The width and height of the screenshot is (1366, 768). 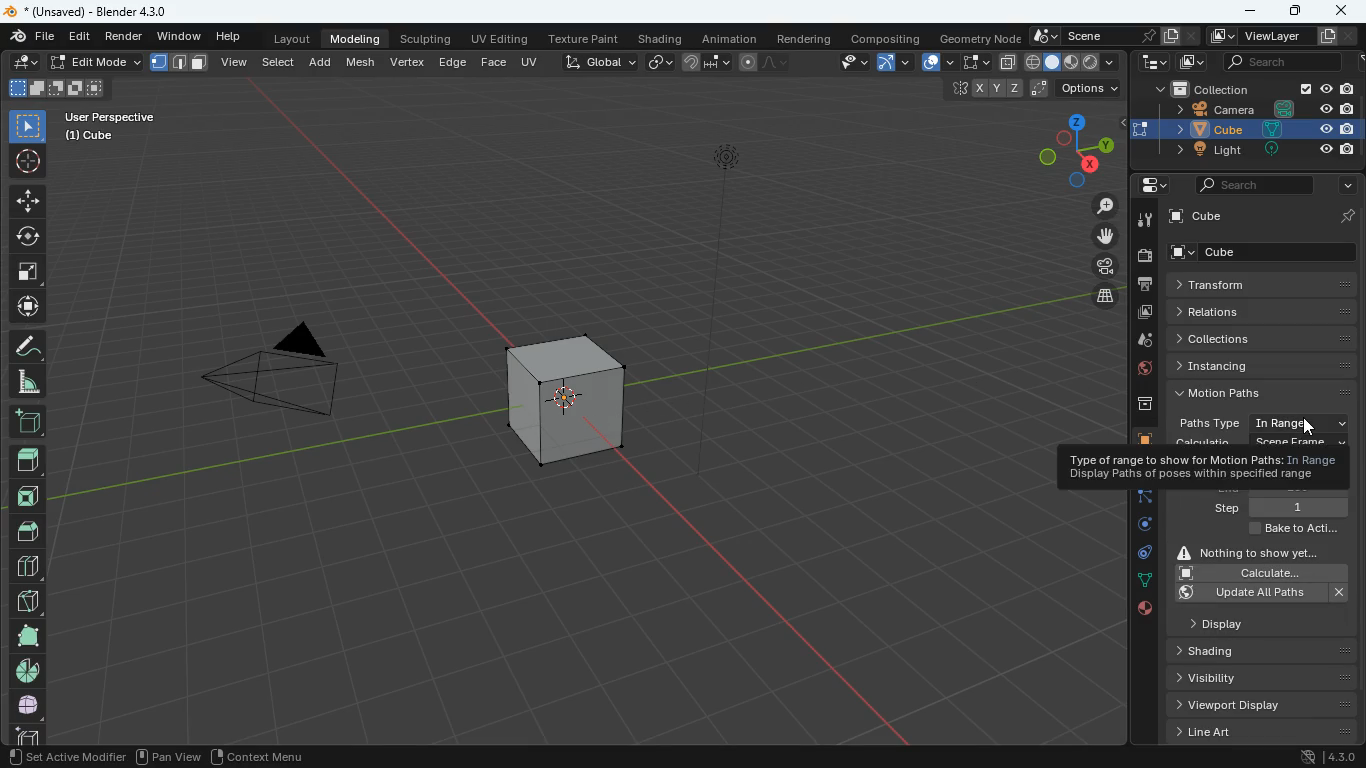 I want to click on light, so click(x=731, y=203).